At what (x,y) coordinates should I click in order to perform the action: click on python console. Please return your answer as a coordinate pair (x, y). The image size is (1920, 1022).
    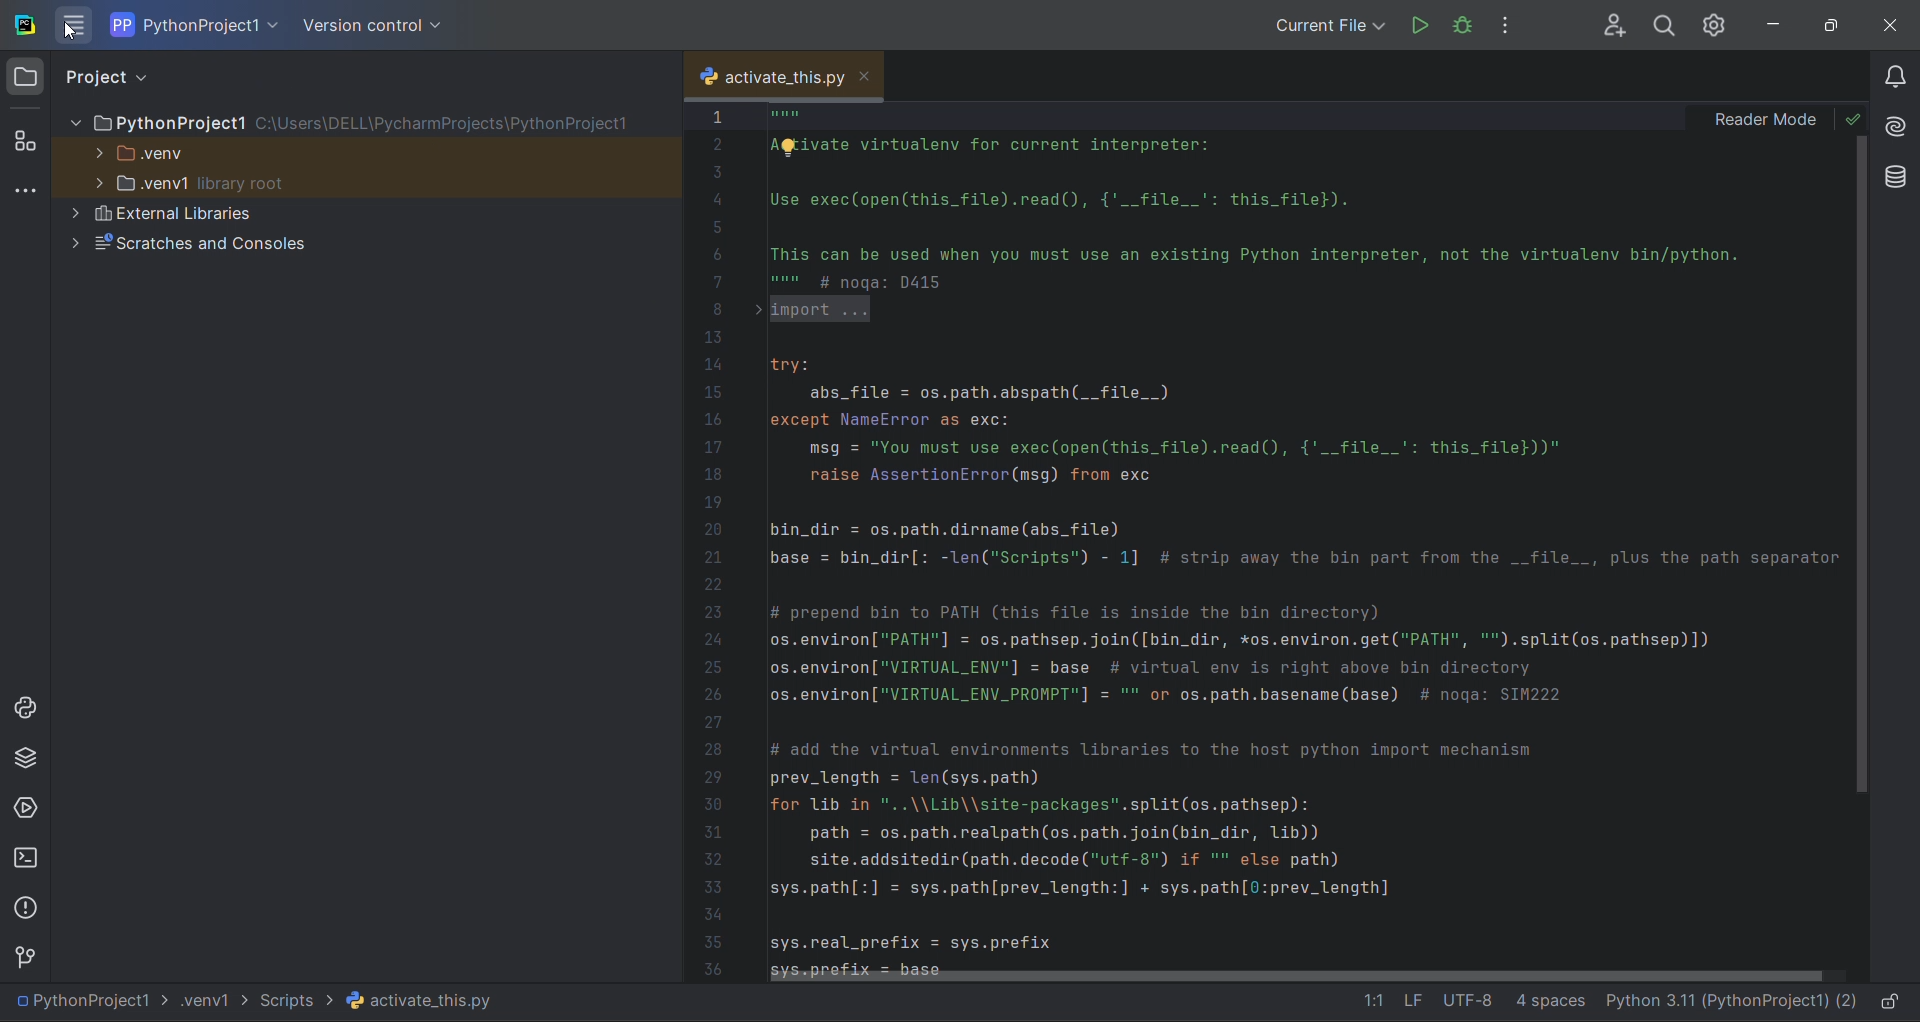
    Looking at the image, I should click on (28, 710).